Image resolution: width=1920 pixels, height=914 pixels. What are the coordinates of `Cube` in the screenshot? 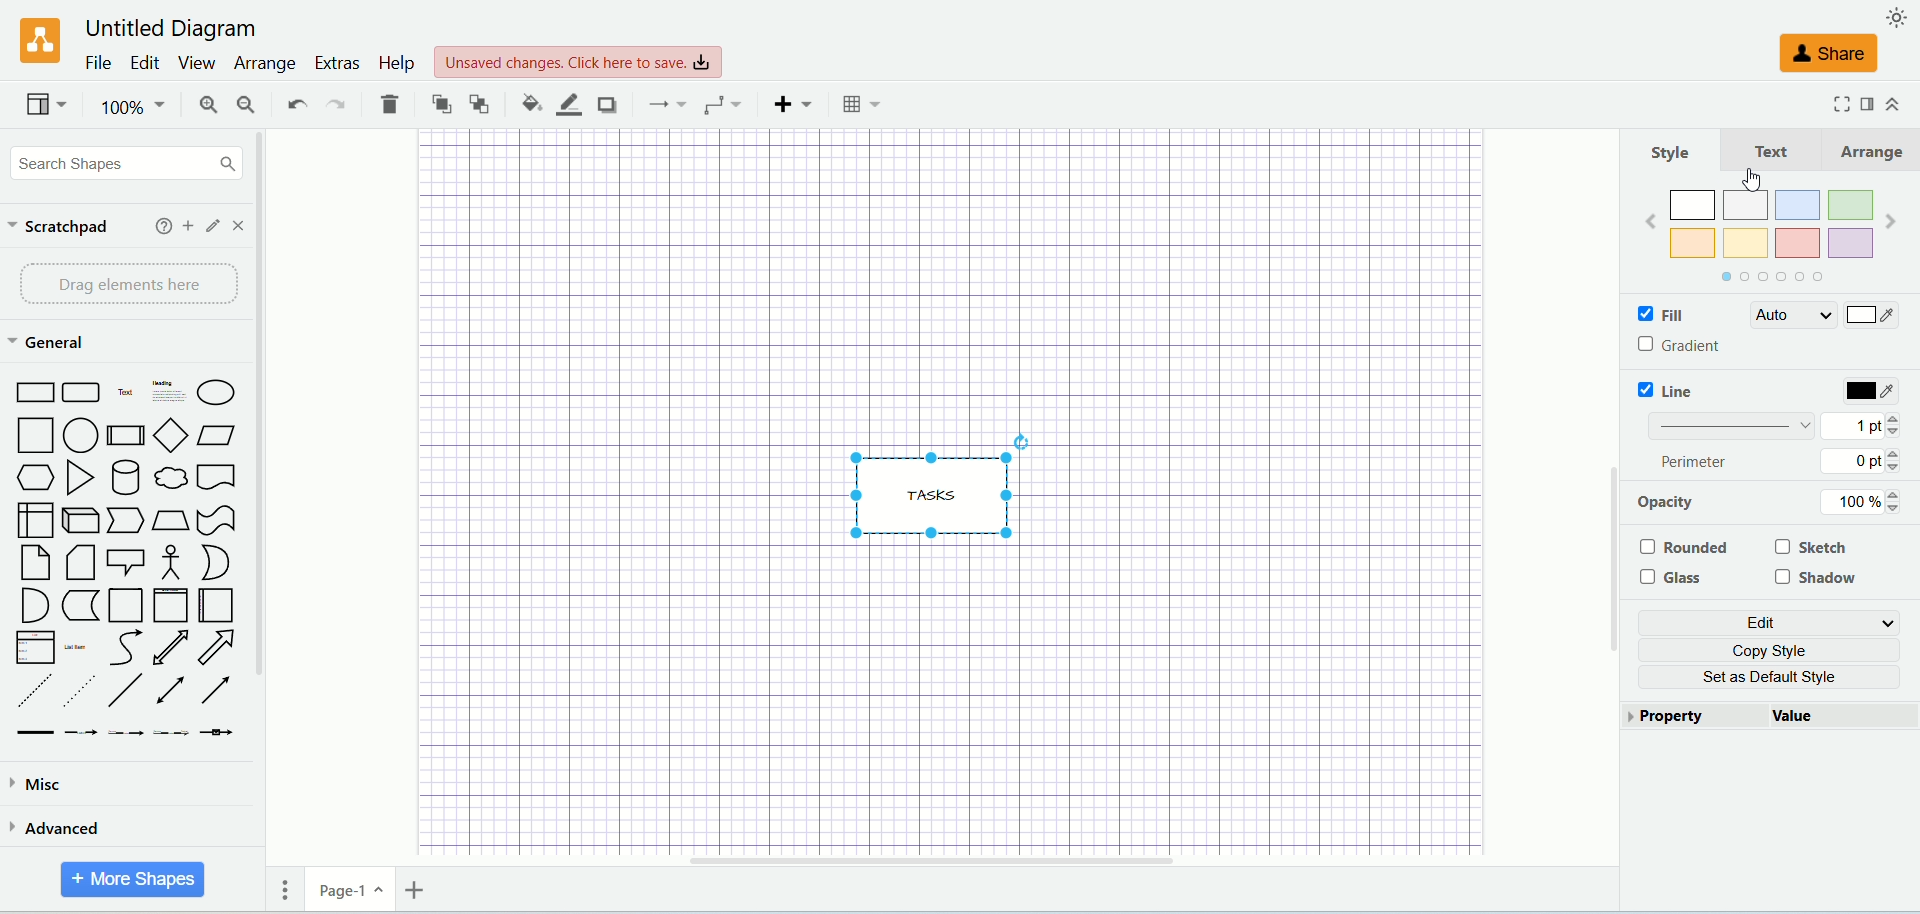 It's located at (80, 521).